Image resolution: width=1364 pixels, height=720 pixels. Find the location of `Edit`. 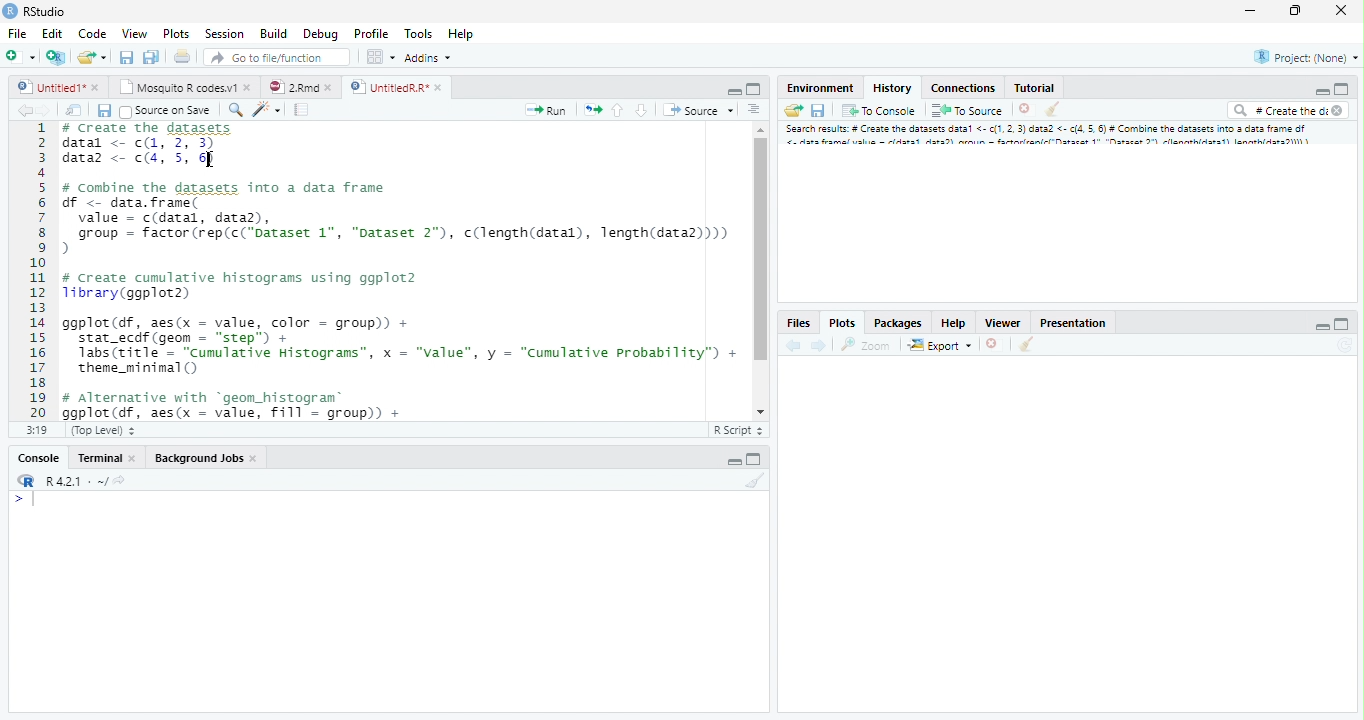

Edit is located at coordinates (53, 35).